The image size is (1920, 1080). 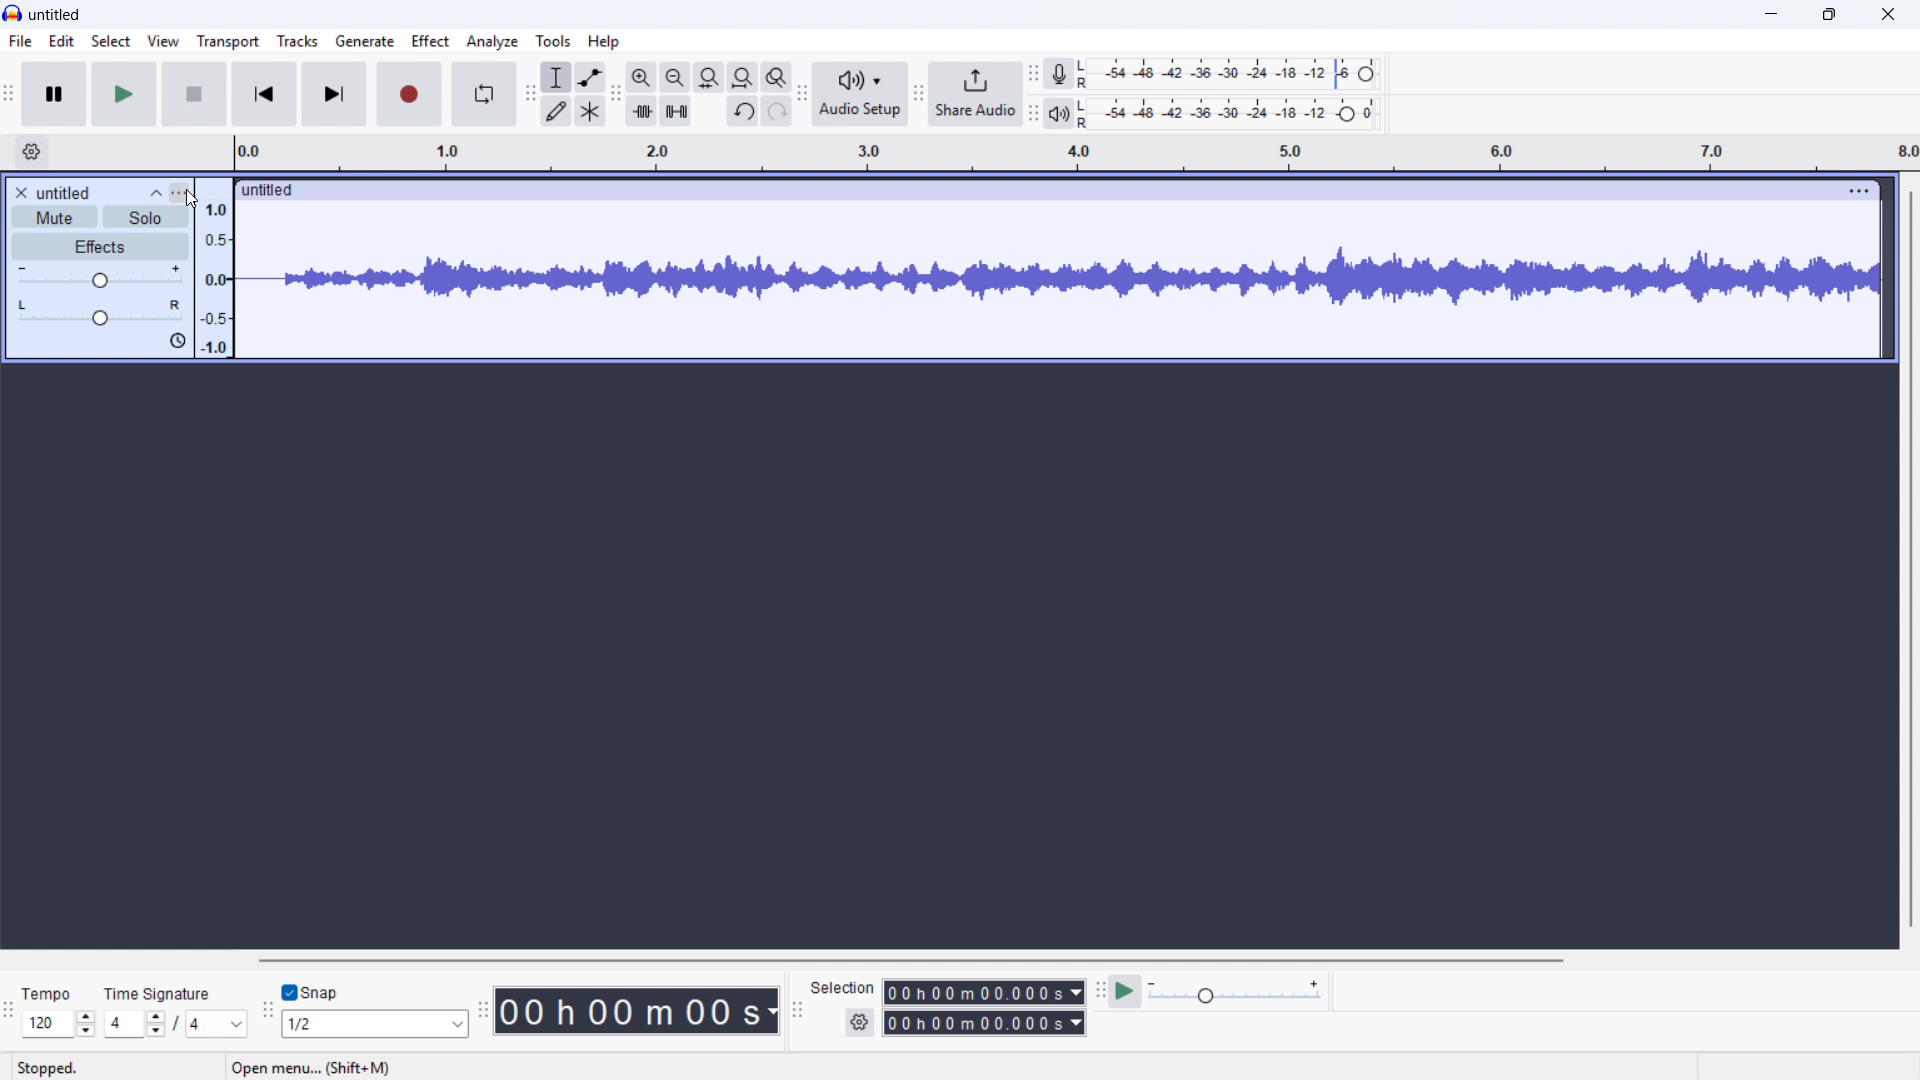 What do you see at coordinates (1034, 115) in the screenshot?
I see `Playback metre toolbar ` at bounding box center [1034, 115].